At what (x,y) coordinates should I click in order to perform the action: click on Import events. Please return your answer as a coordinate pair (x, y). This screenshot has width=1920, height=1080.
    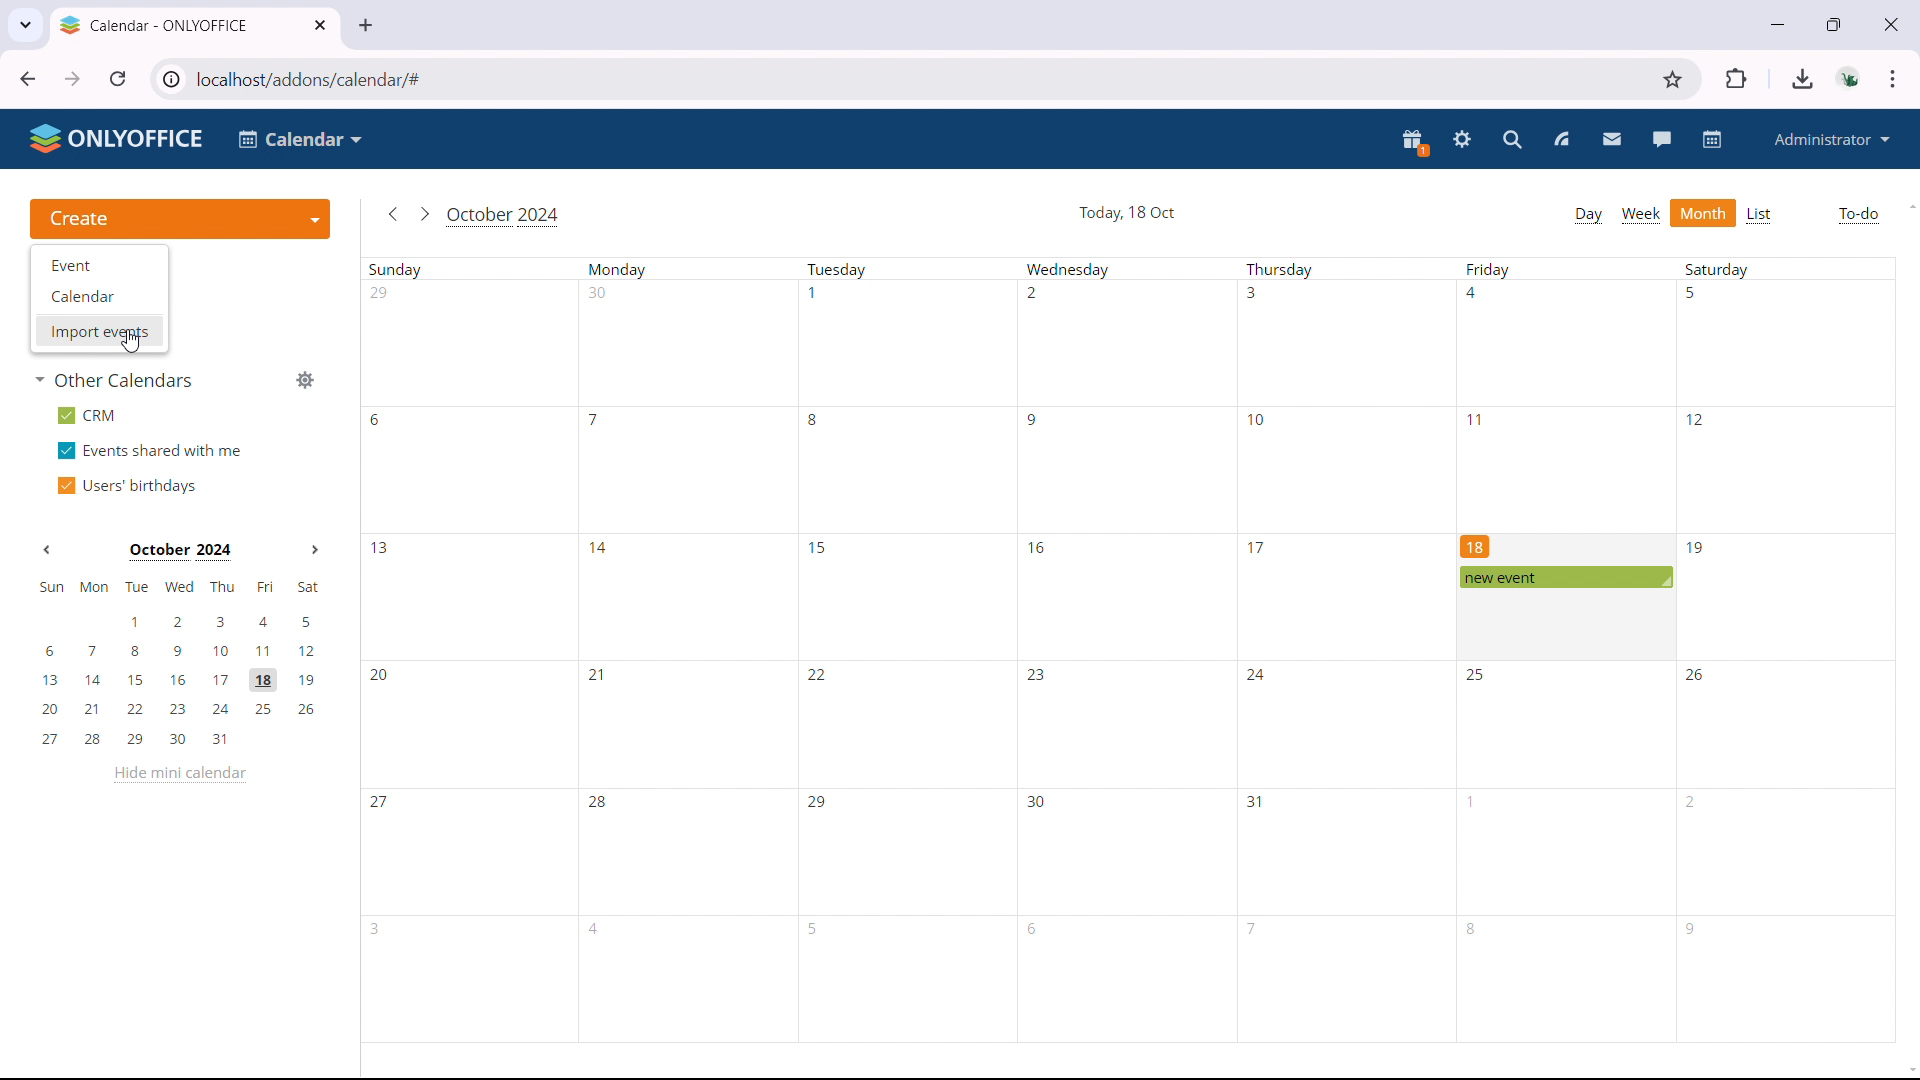
    Looking at the image, I should click on (101, 331).